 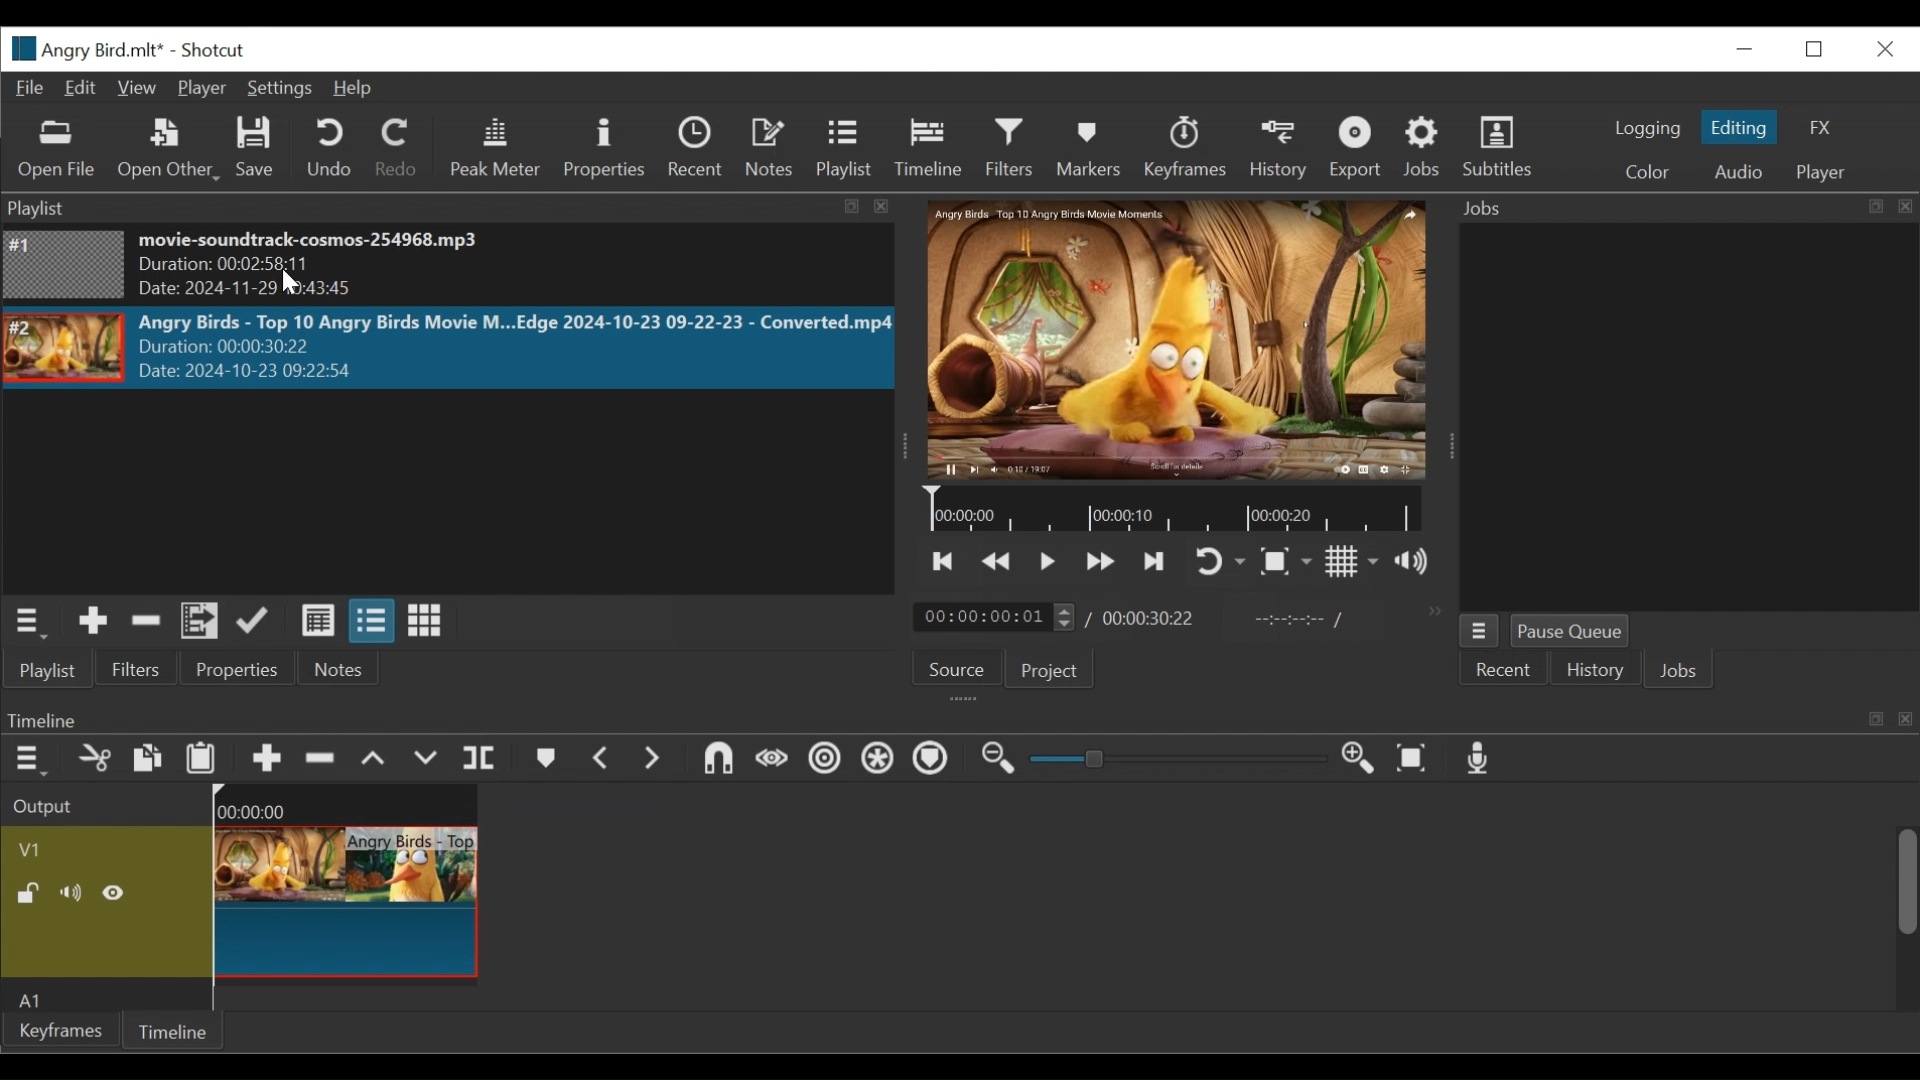 What do you see at coordinates (1012, 150) in the screenshot?
I see `Filters` at bounding box center [1012, 150].